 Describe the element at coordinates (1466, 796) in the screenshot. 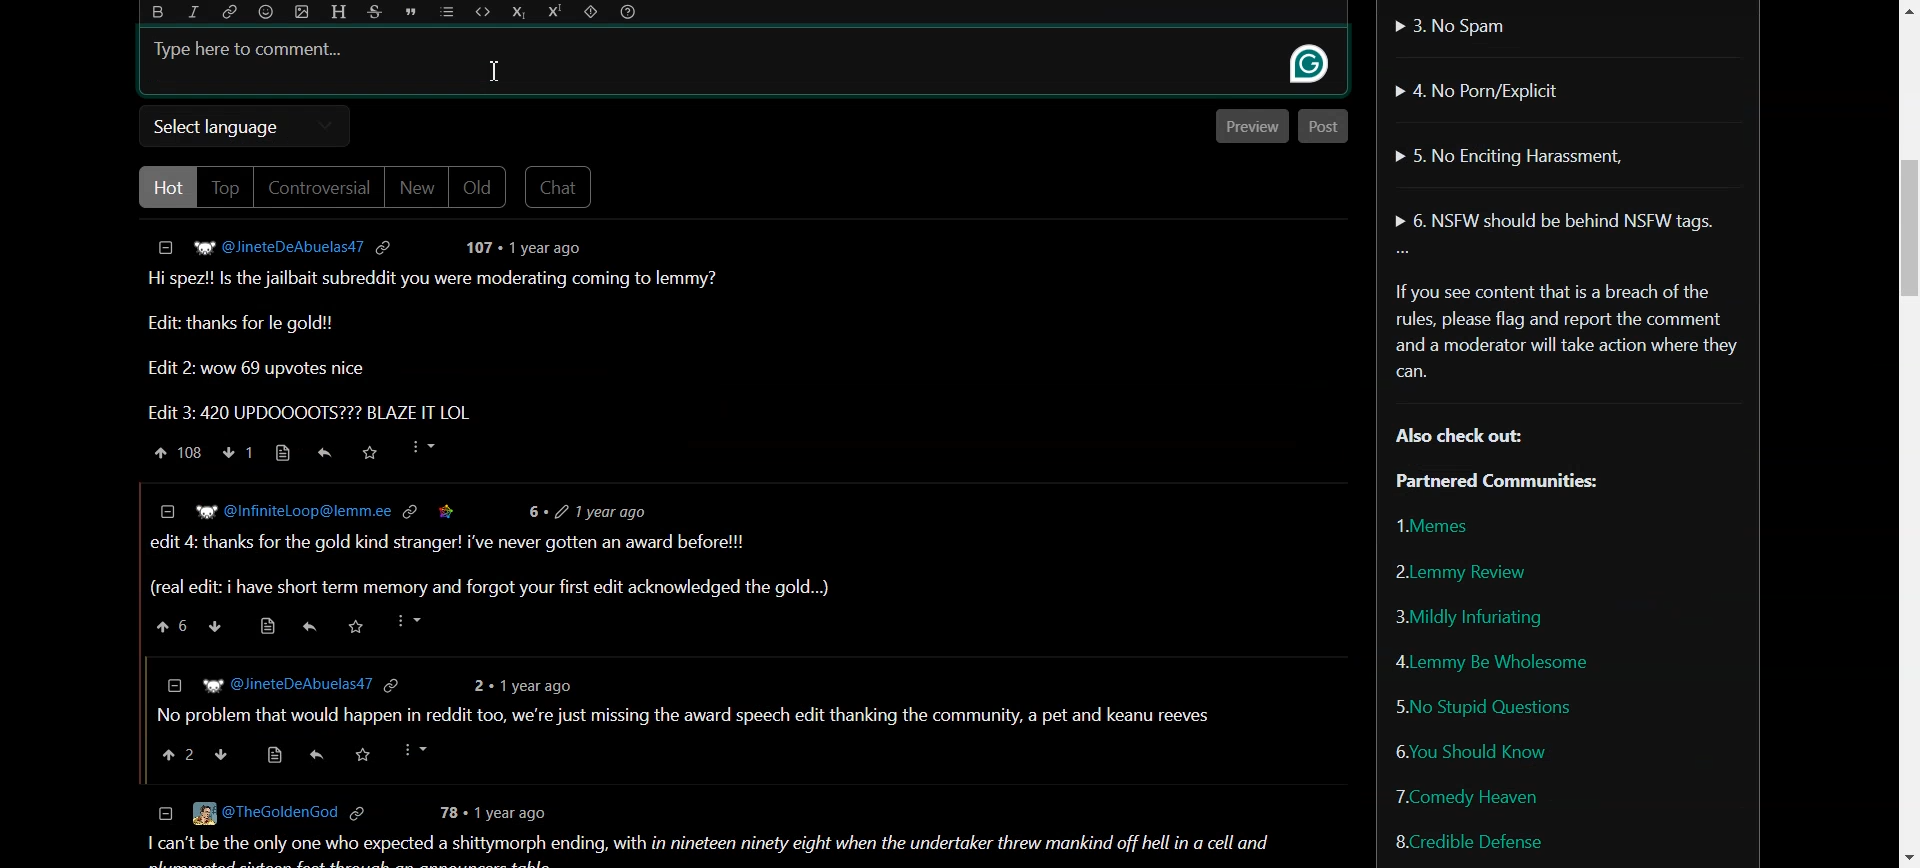

I see `Comedy Heaven` at that location.